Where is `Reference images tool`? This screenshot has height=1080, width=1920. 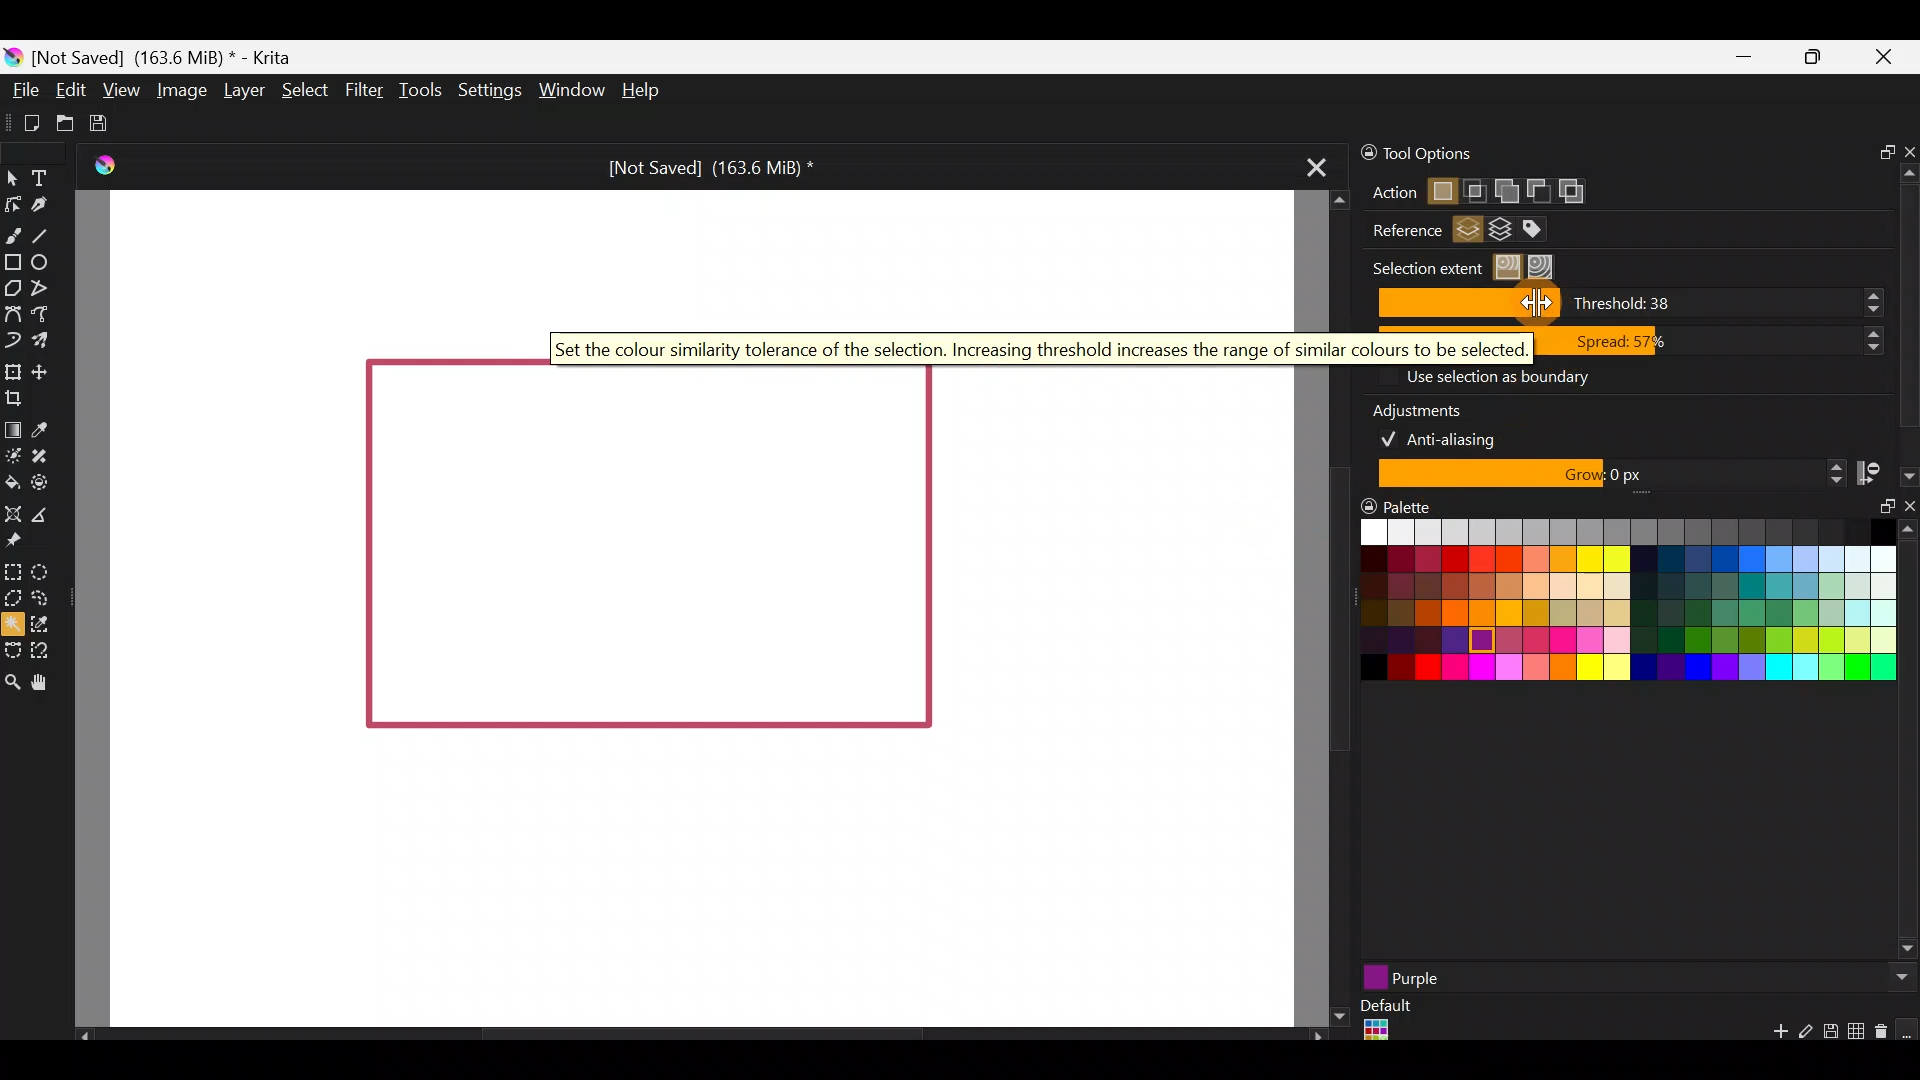
Reference images tool is located at coordinates (22, 543).